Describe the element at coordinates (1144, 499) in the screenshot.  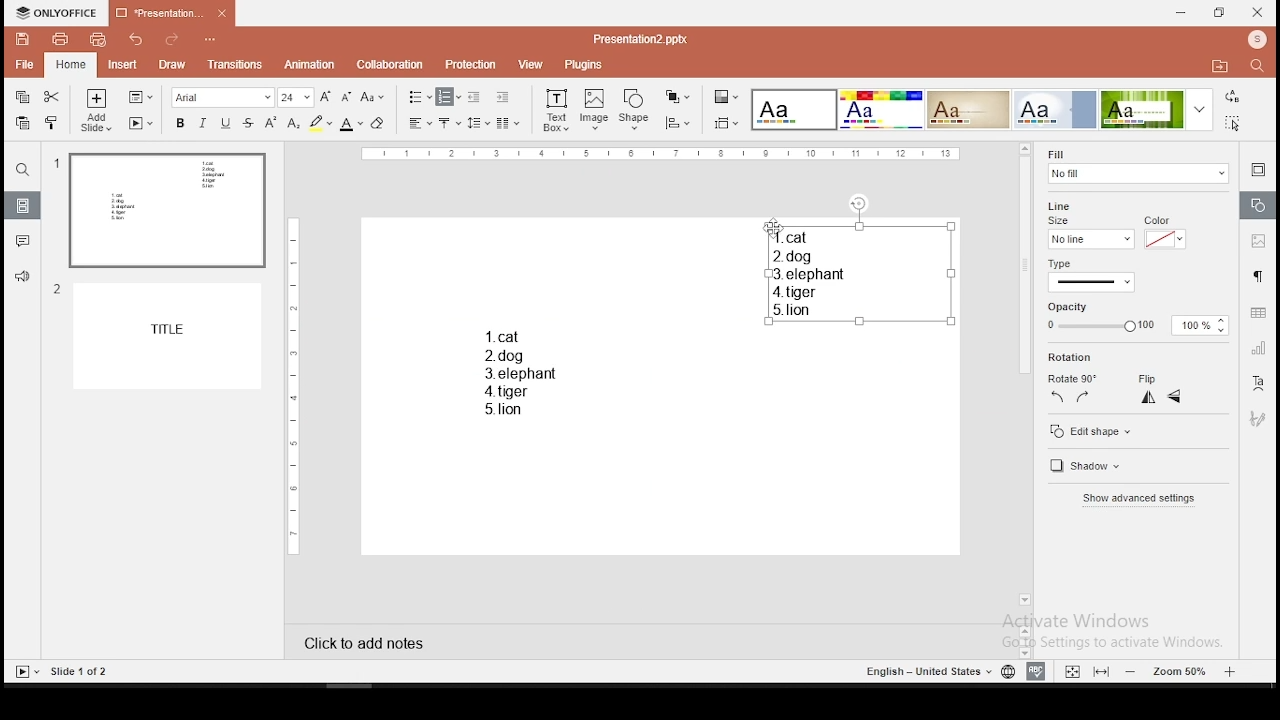
I see `advanced settings` at that location.